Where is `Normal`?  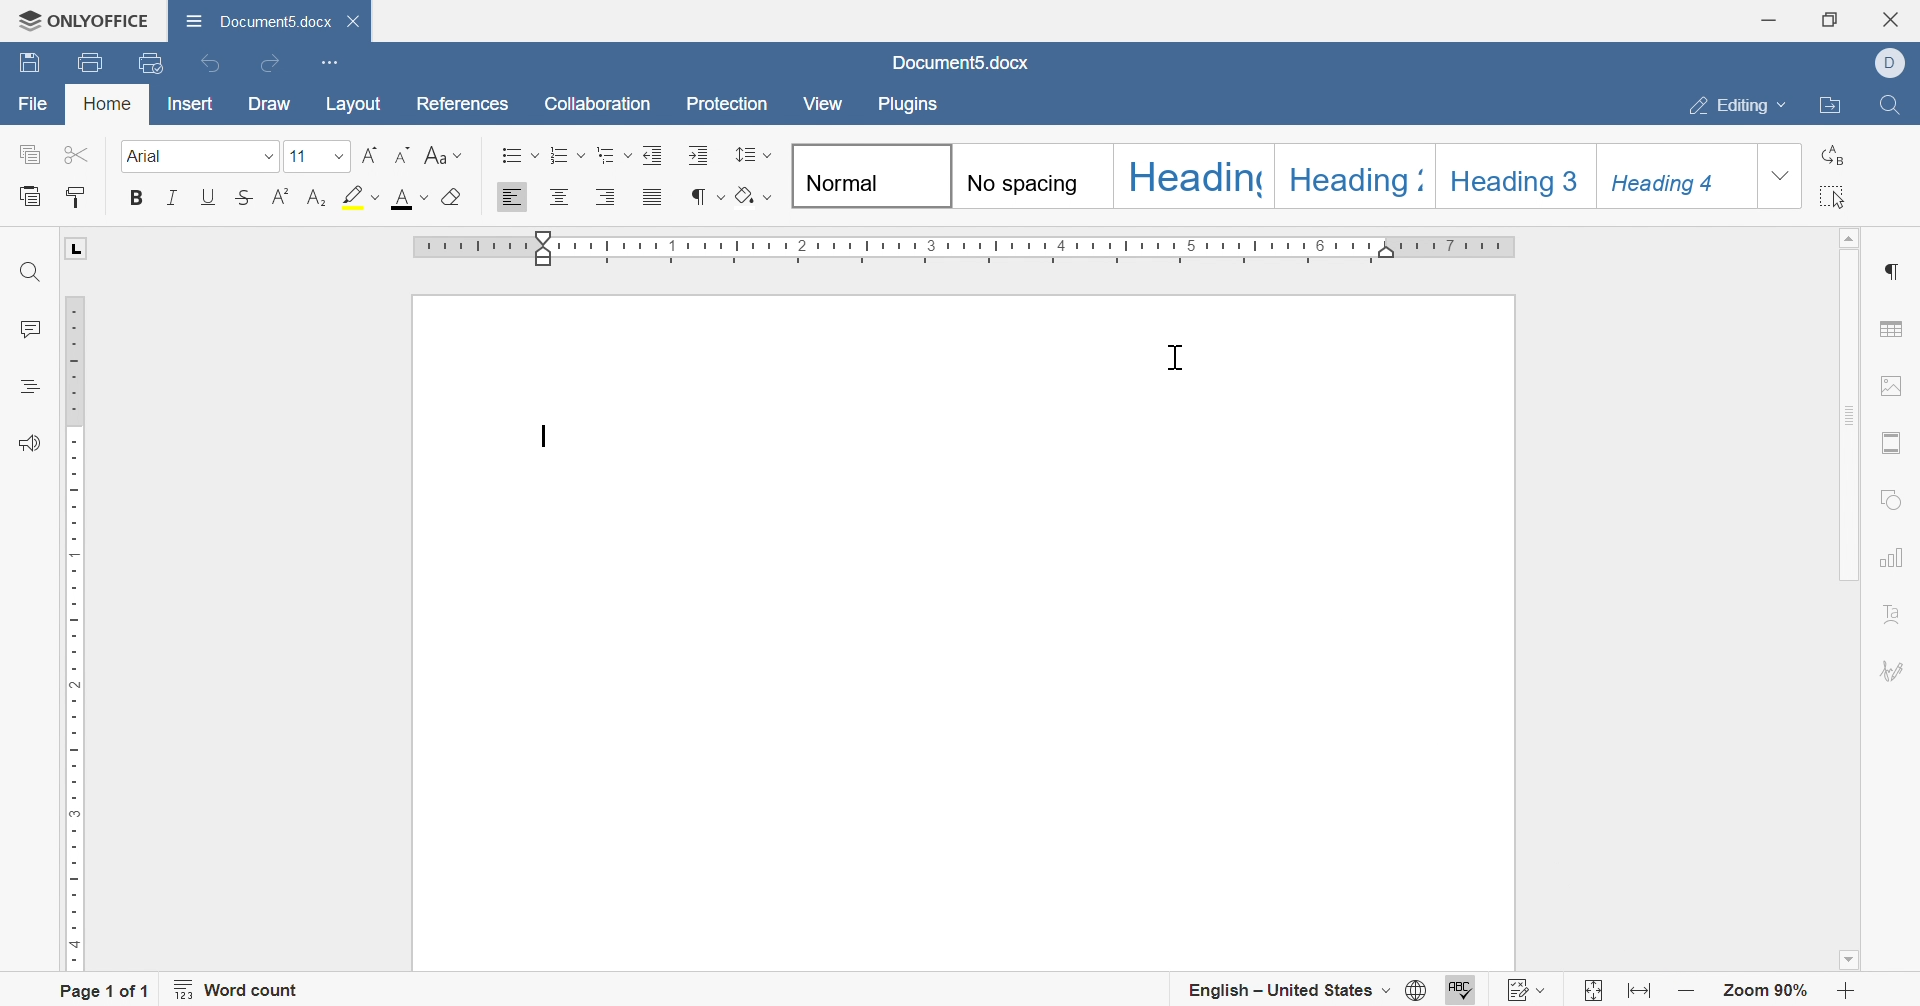 Normal is located at coordinates (867, 175).